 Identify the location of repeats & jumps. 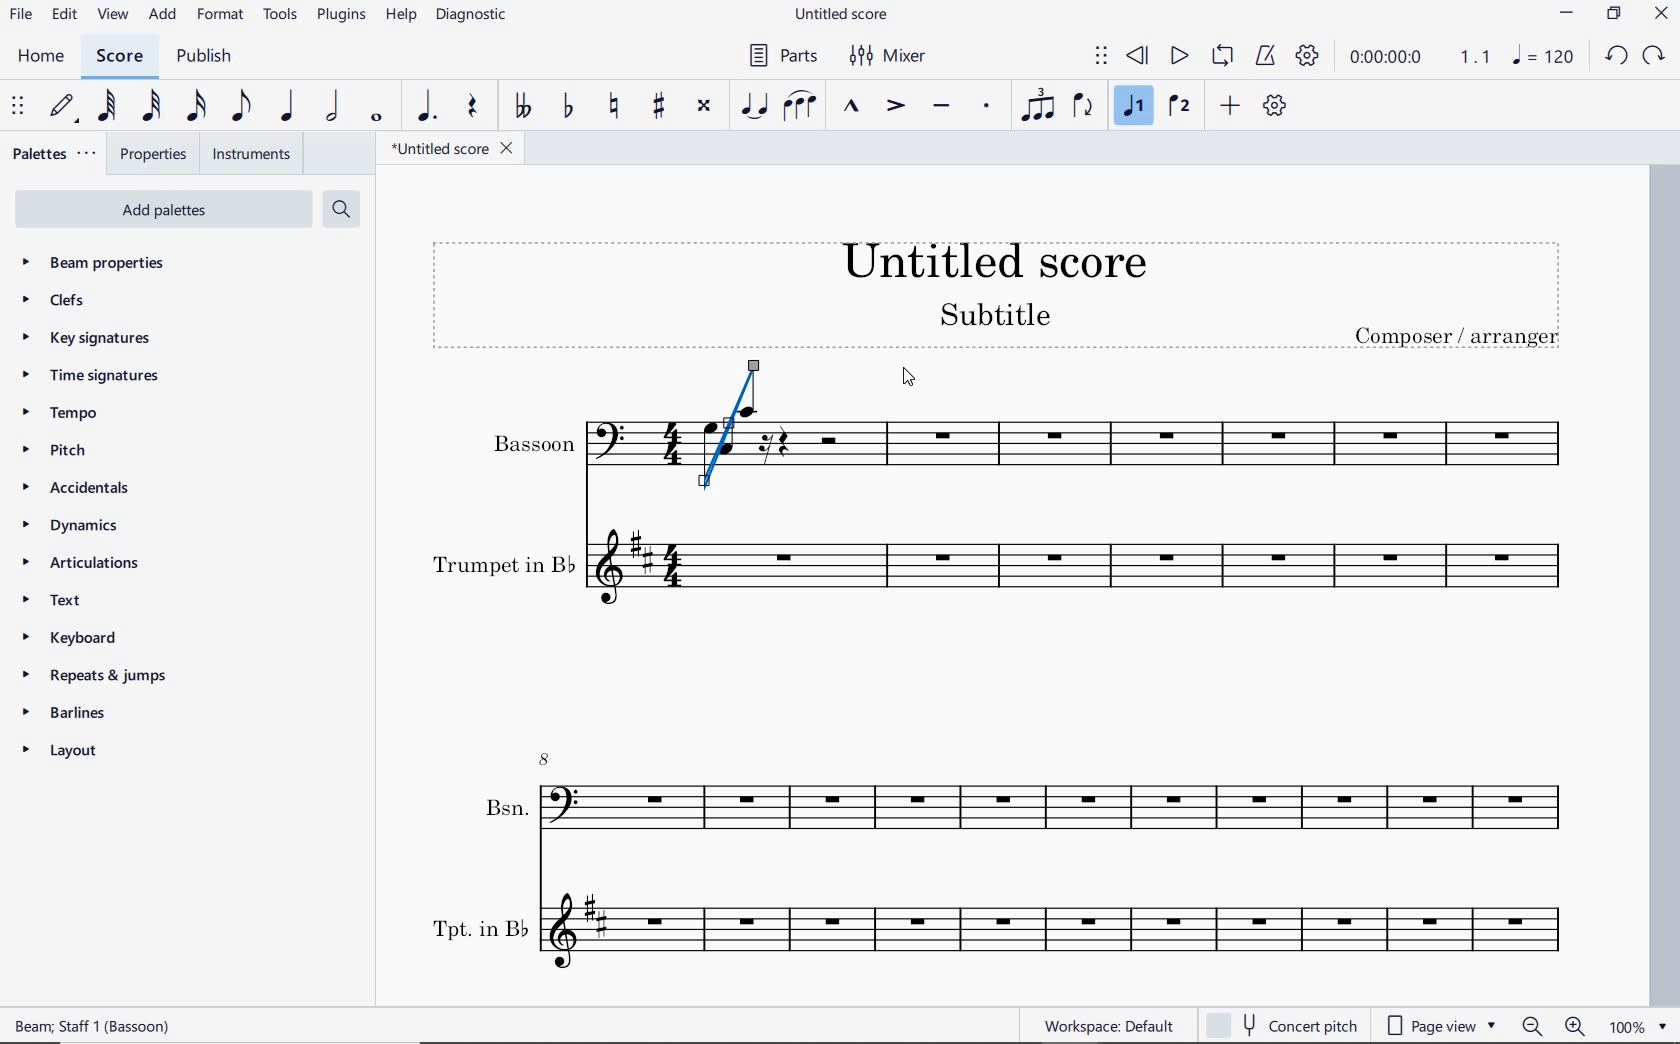
(103, 677).